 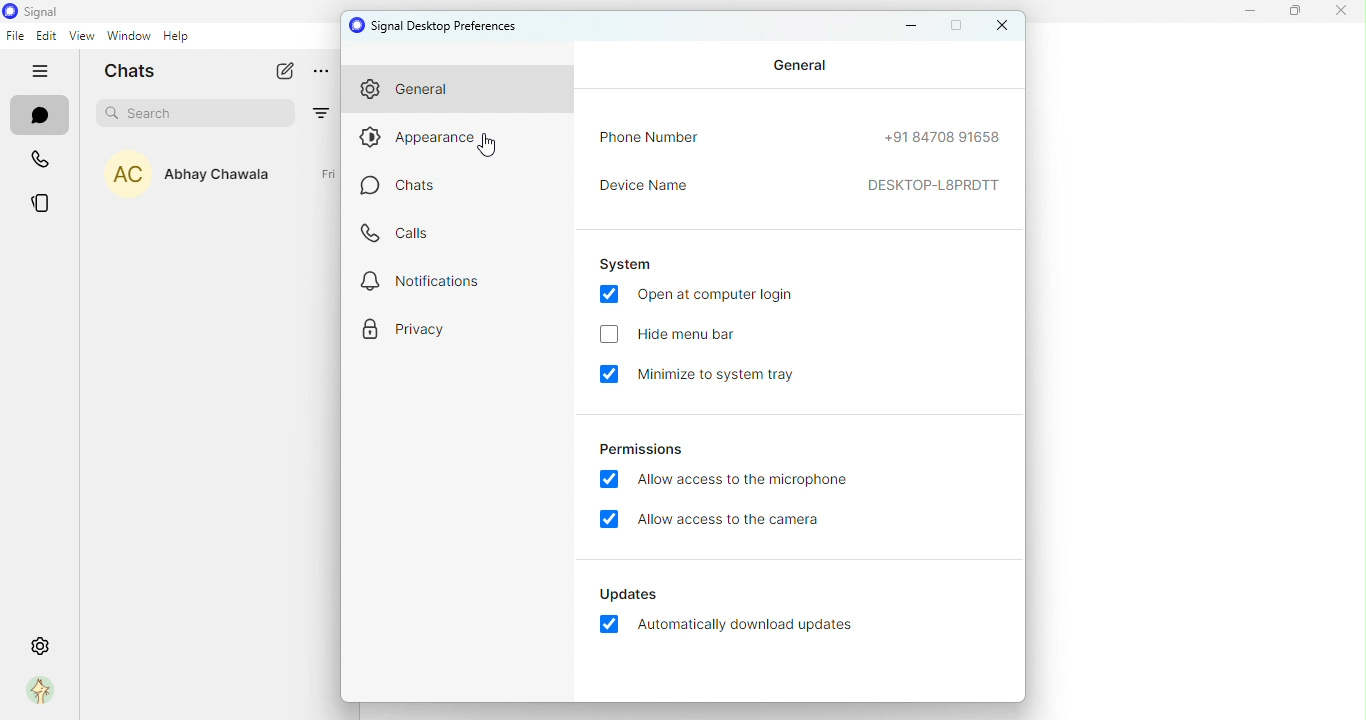 What do you see at coordinates (636, 264) in the screenshot?
I see `system` at bounding box center [636, 264].